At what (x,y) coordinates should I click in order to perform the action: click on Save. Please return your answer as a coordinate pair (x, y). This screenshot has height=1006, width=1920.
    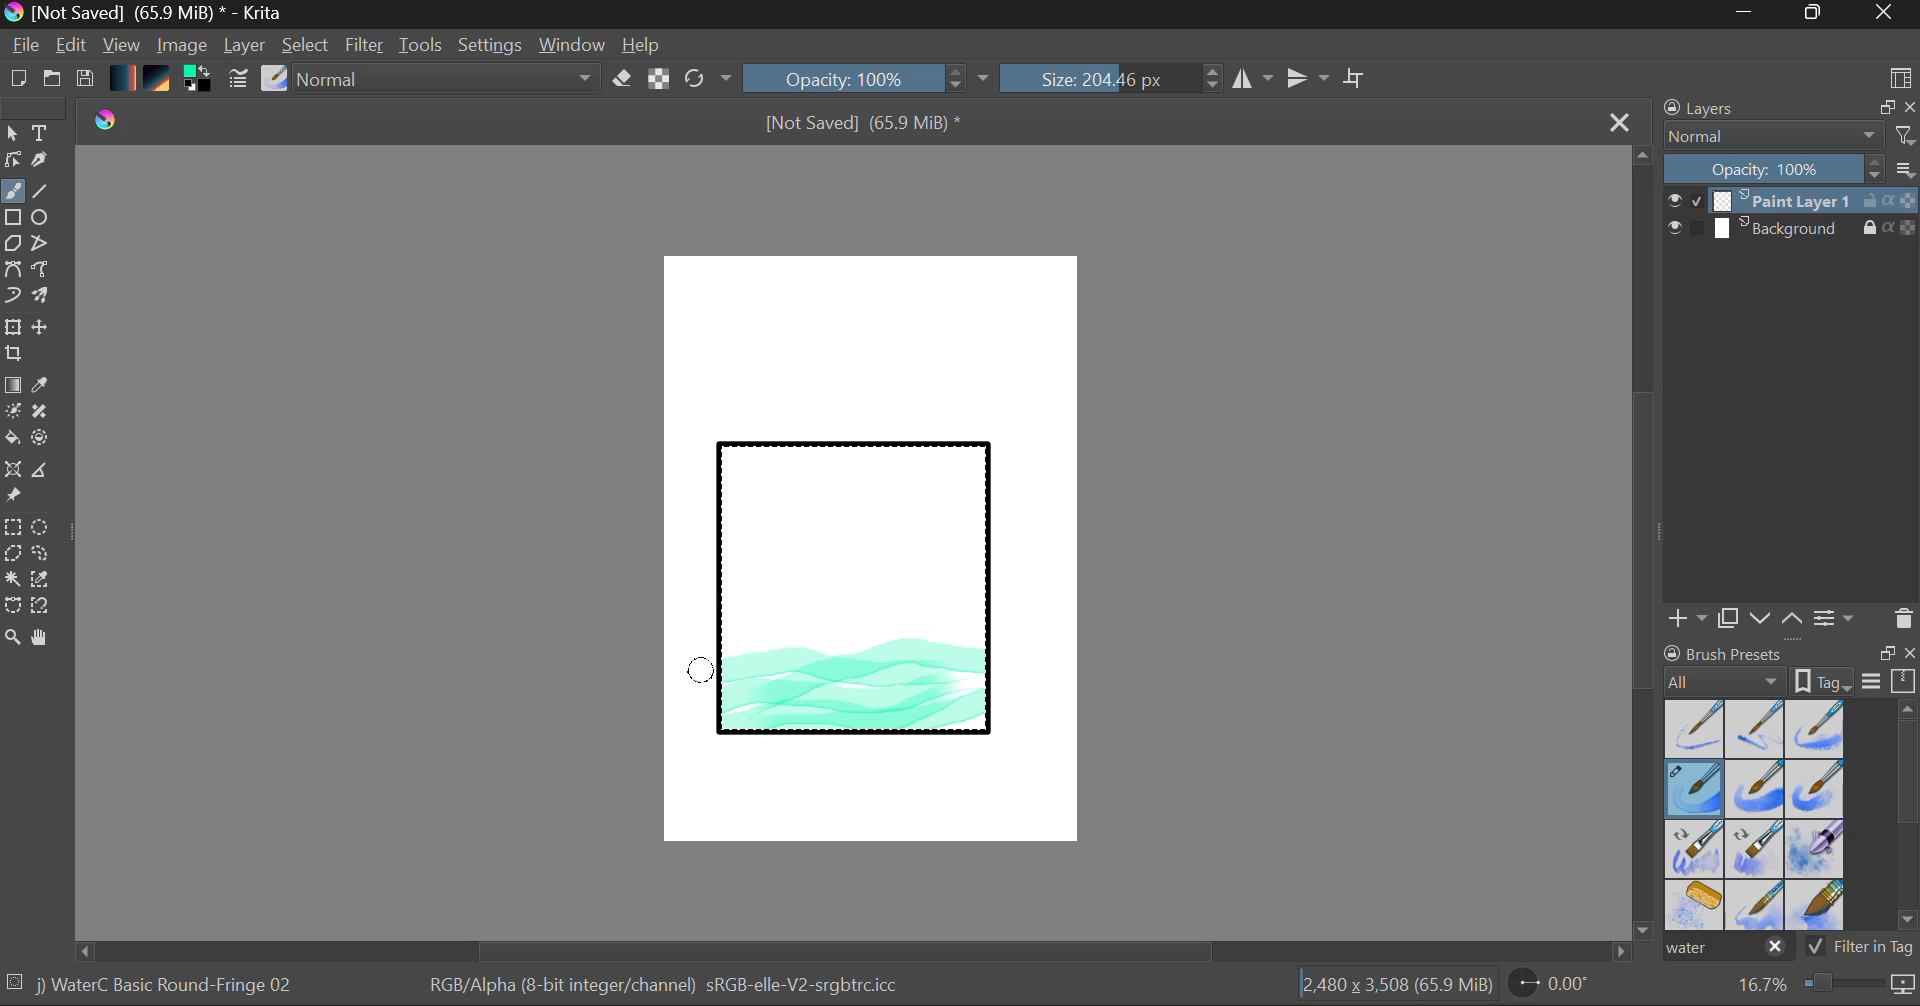
    Looking at the image, I should click on (84, 80).